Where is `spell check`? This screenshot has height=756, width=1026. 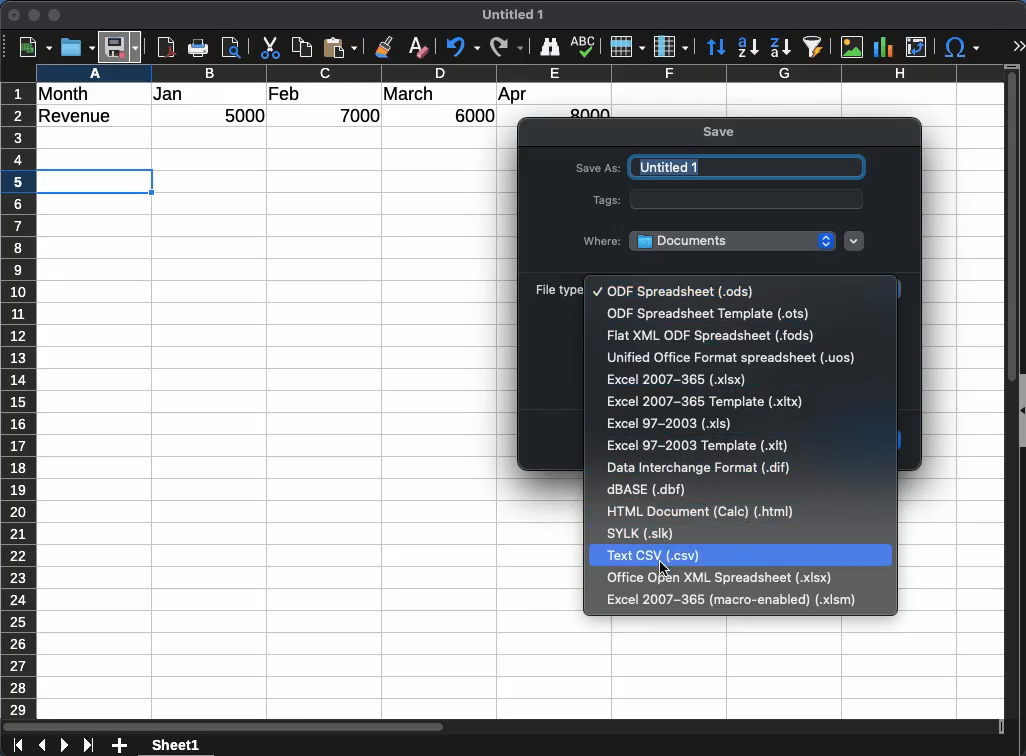 spell check is located at coordinates (584, 48).